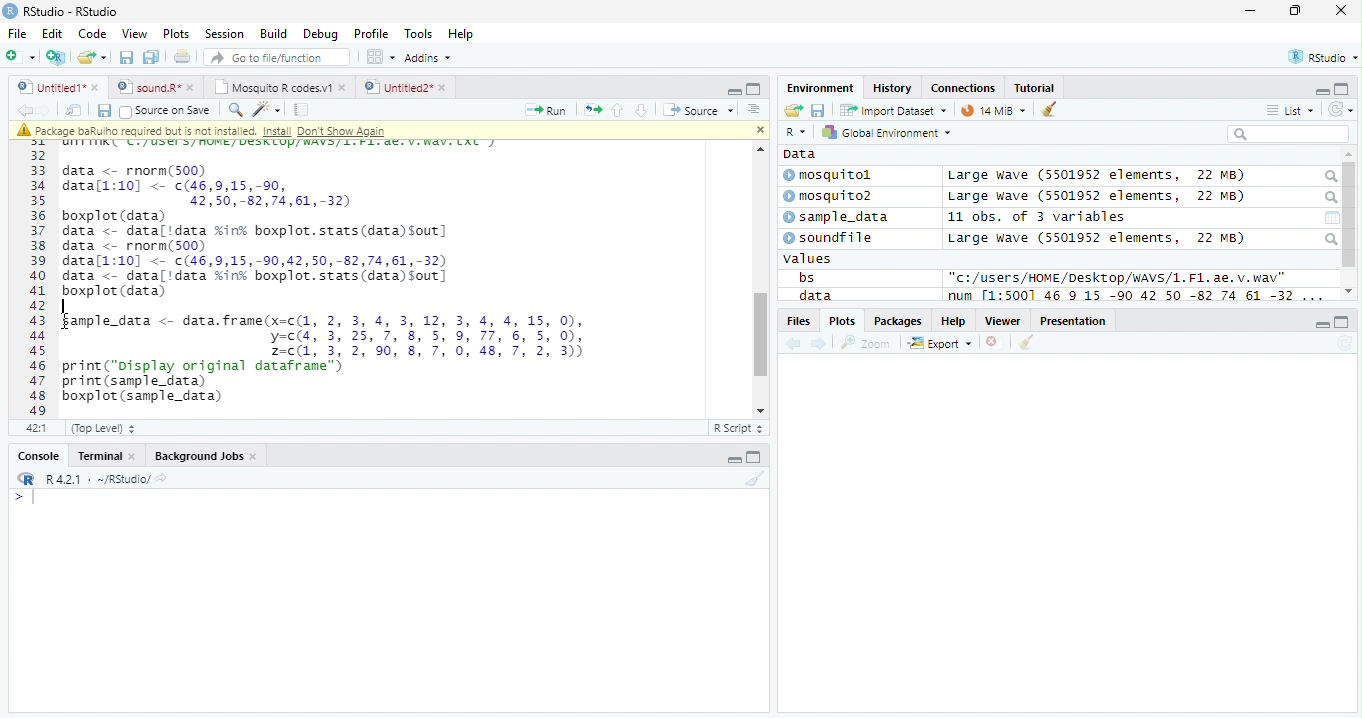 This screenshot has height=718, width=1362. Describe the element at coordinates (1035, 89) in the screenshot. I see `Tutorial` at that location.